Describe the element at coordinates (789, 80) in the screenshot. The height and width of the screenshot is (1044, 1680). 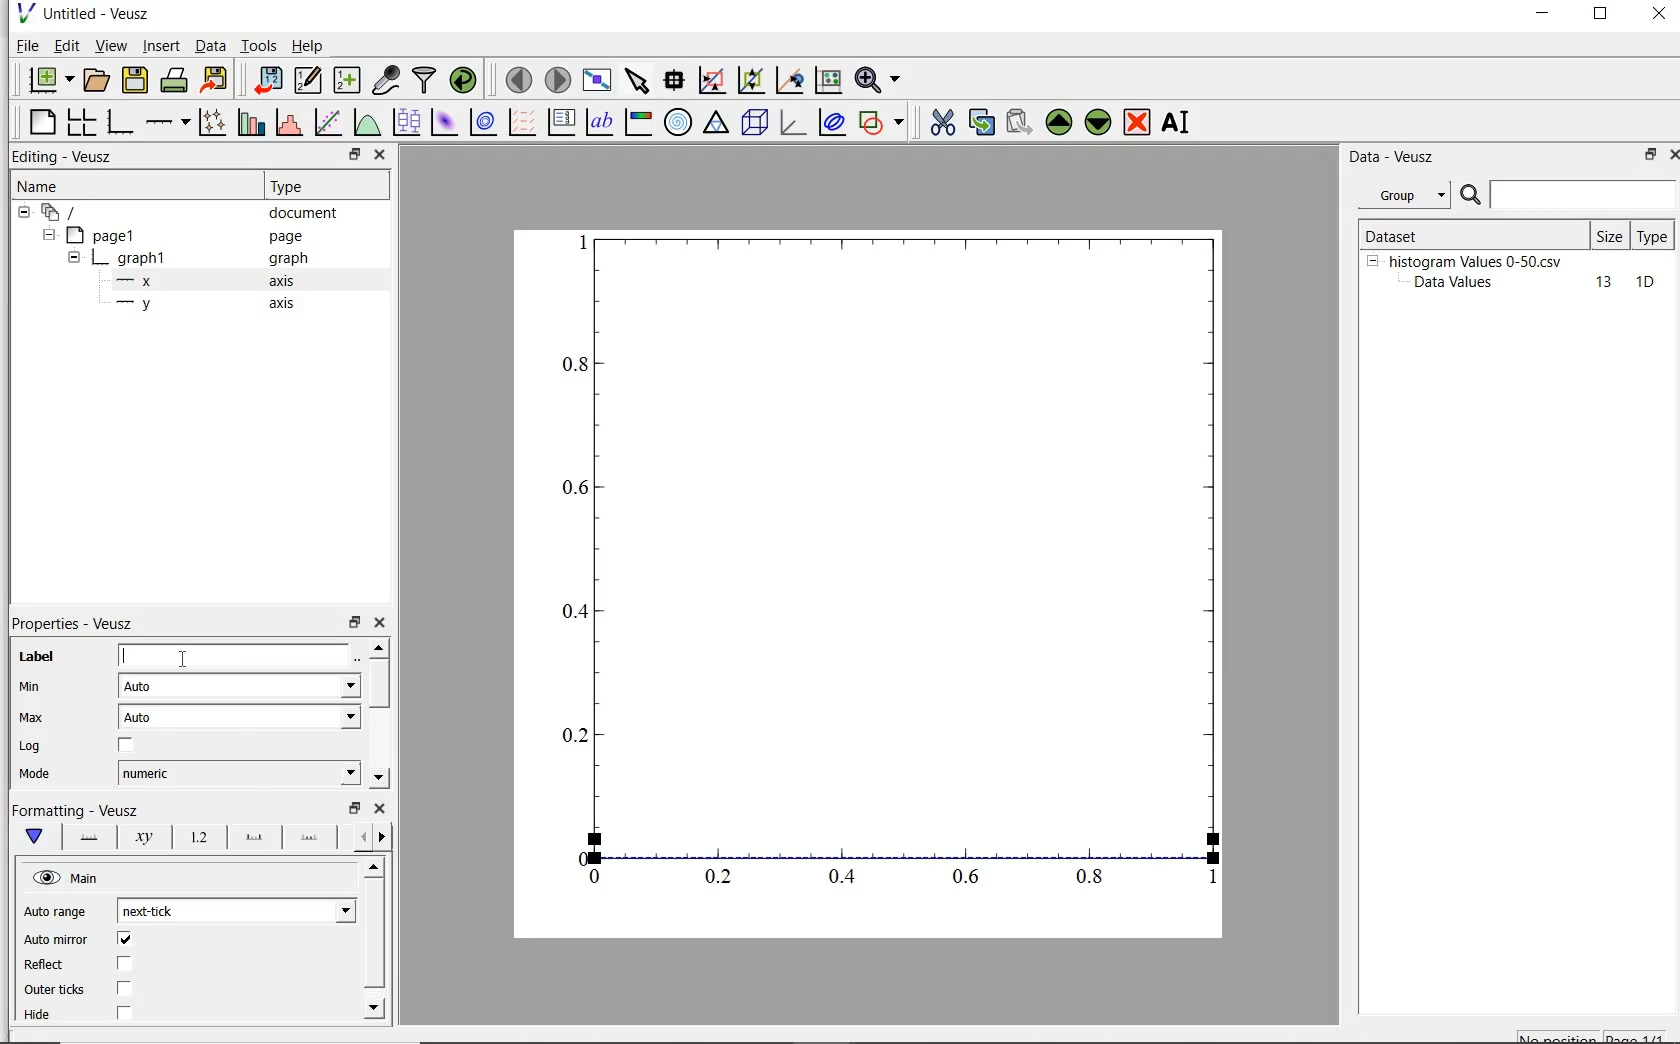
I see `click to zoom out on graph axes` at that location.